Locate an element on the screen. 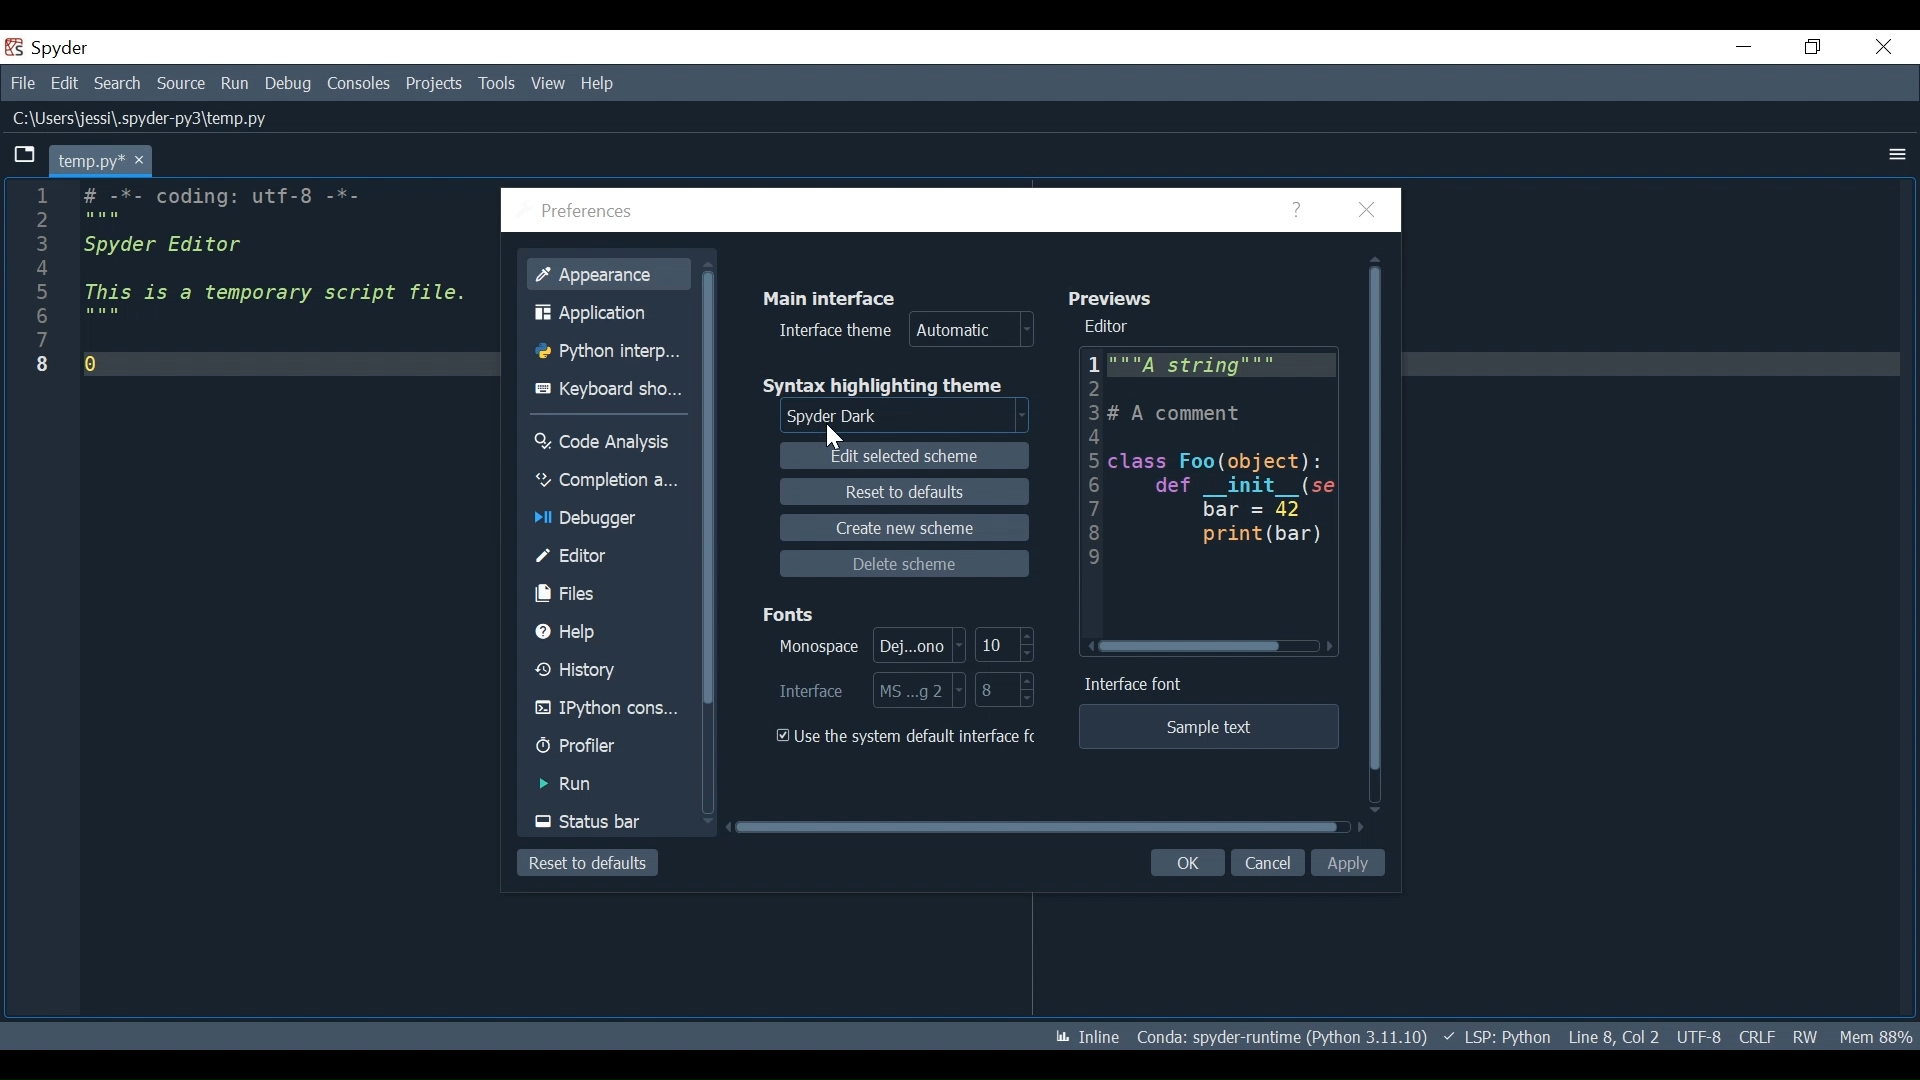  Editor is located at coordinates (610, 558).